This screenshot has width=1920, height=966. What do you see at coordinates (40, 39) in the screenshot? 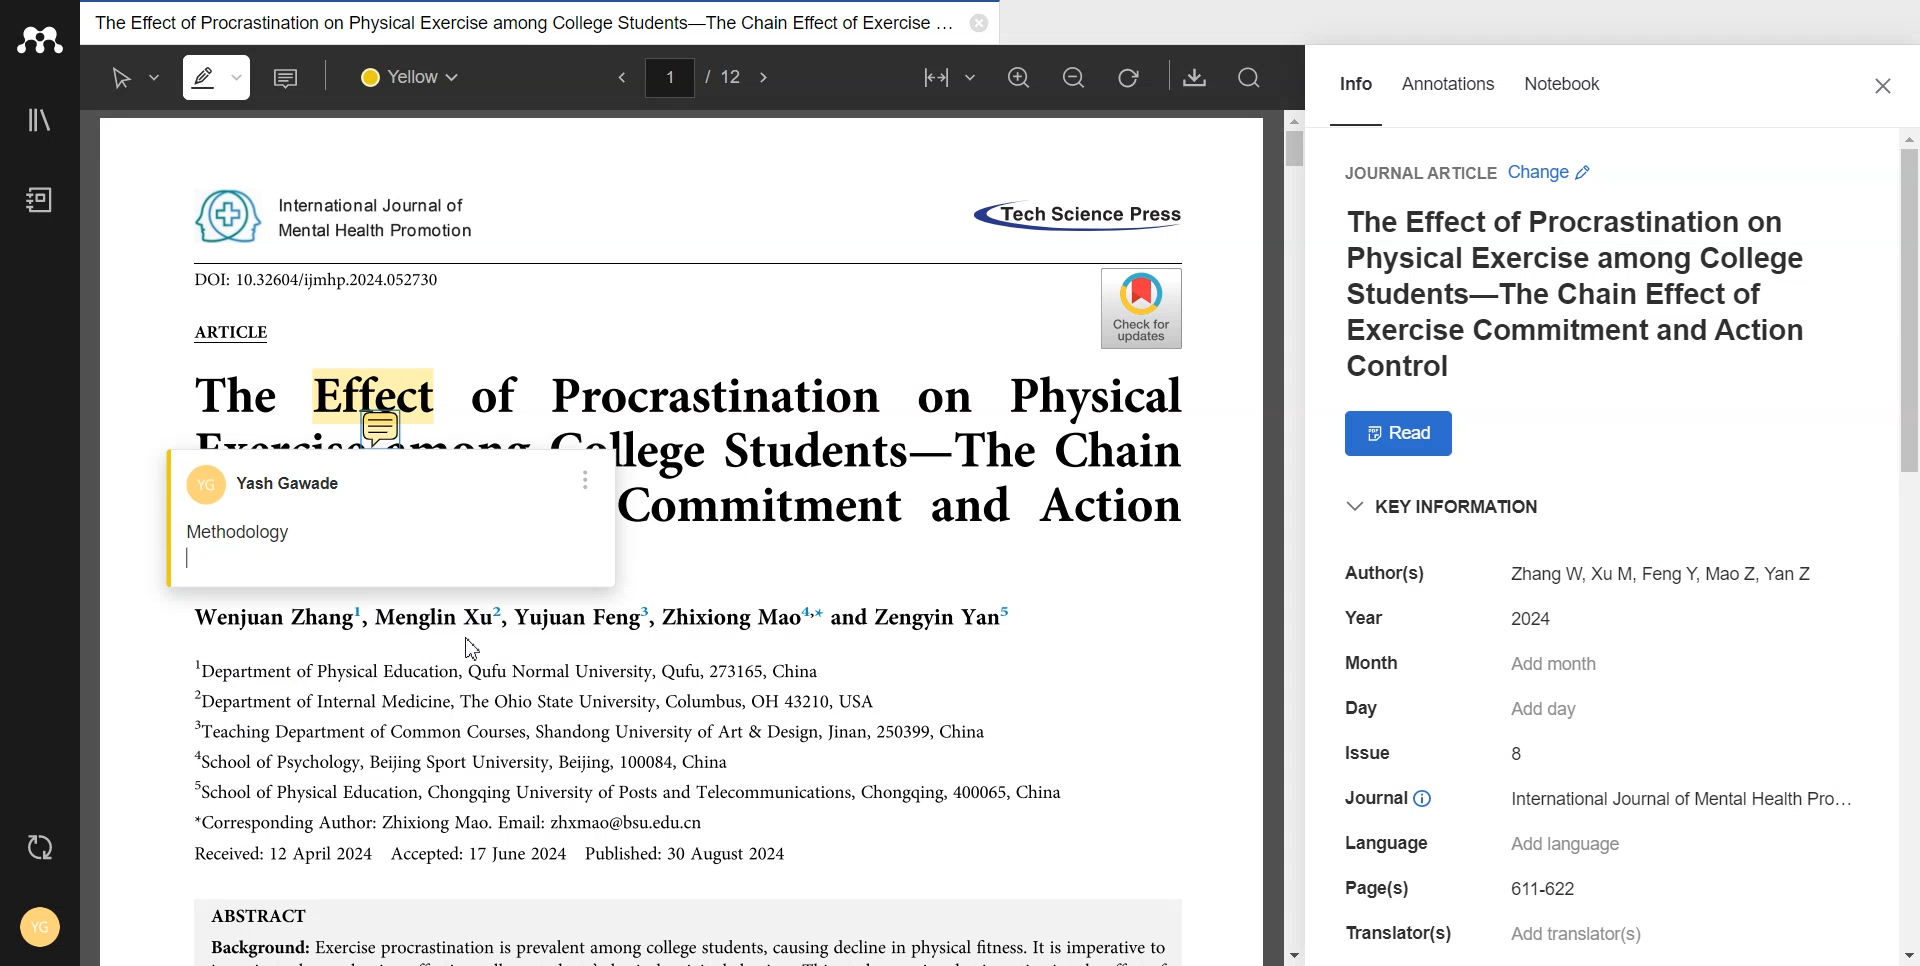
I see `Logo` at bounding box center [40, 39].